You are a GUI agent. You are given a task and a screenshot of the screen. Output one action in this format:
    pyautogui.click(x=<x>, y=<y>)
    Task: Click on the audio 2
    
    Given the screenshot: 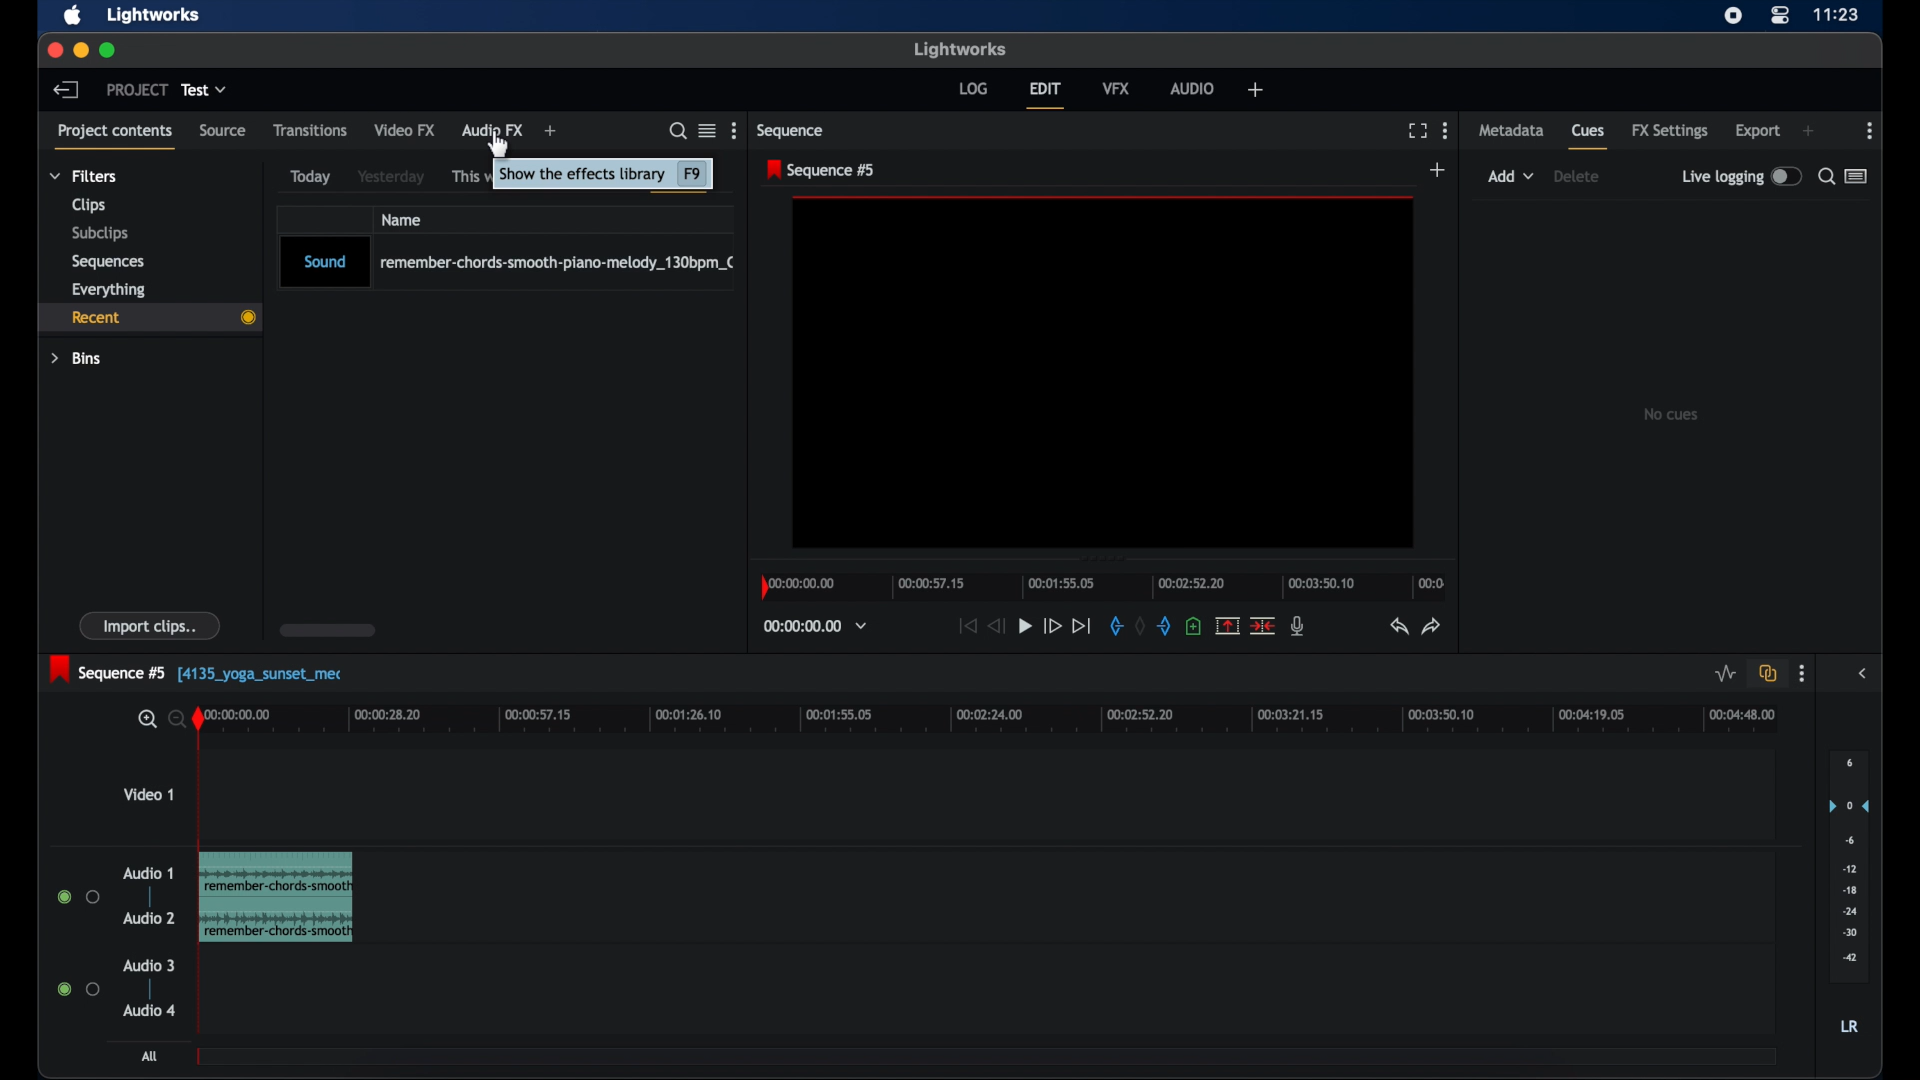 What is the action you would take?
    pyautogui.click(x=149, y=917)
    